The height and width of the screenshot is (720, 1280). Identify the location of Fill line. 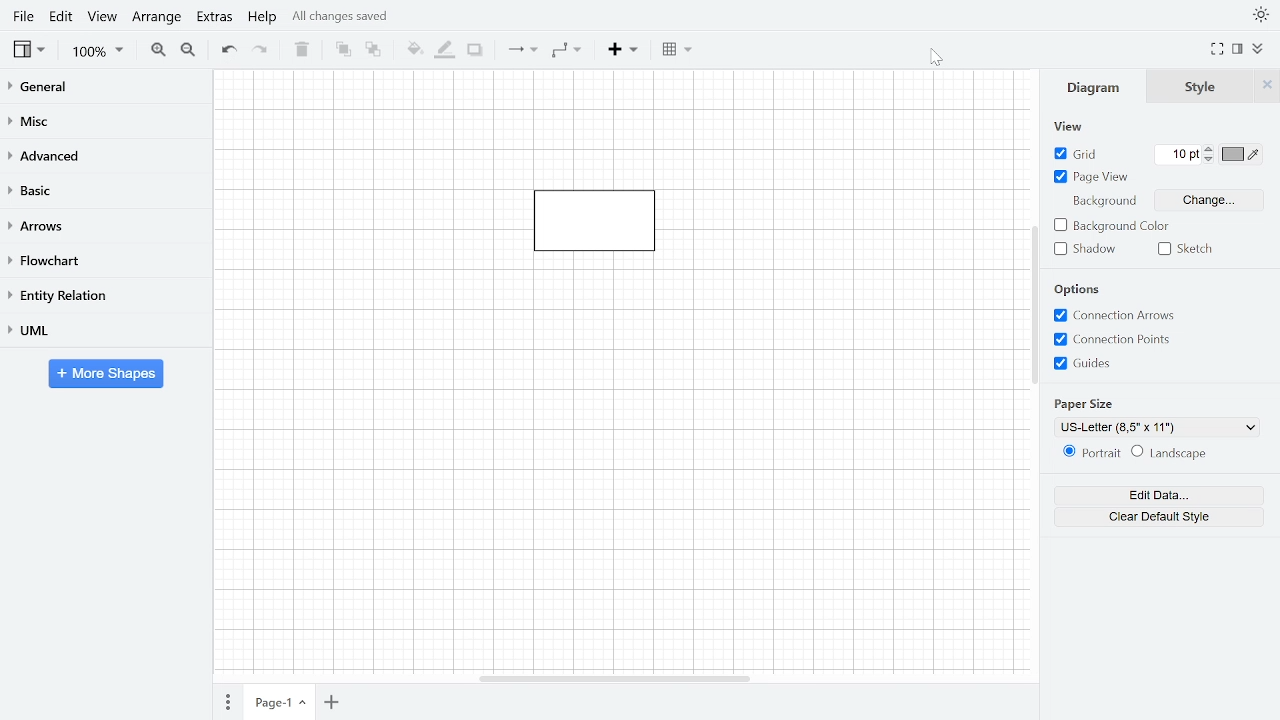
(446, 51).